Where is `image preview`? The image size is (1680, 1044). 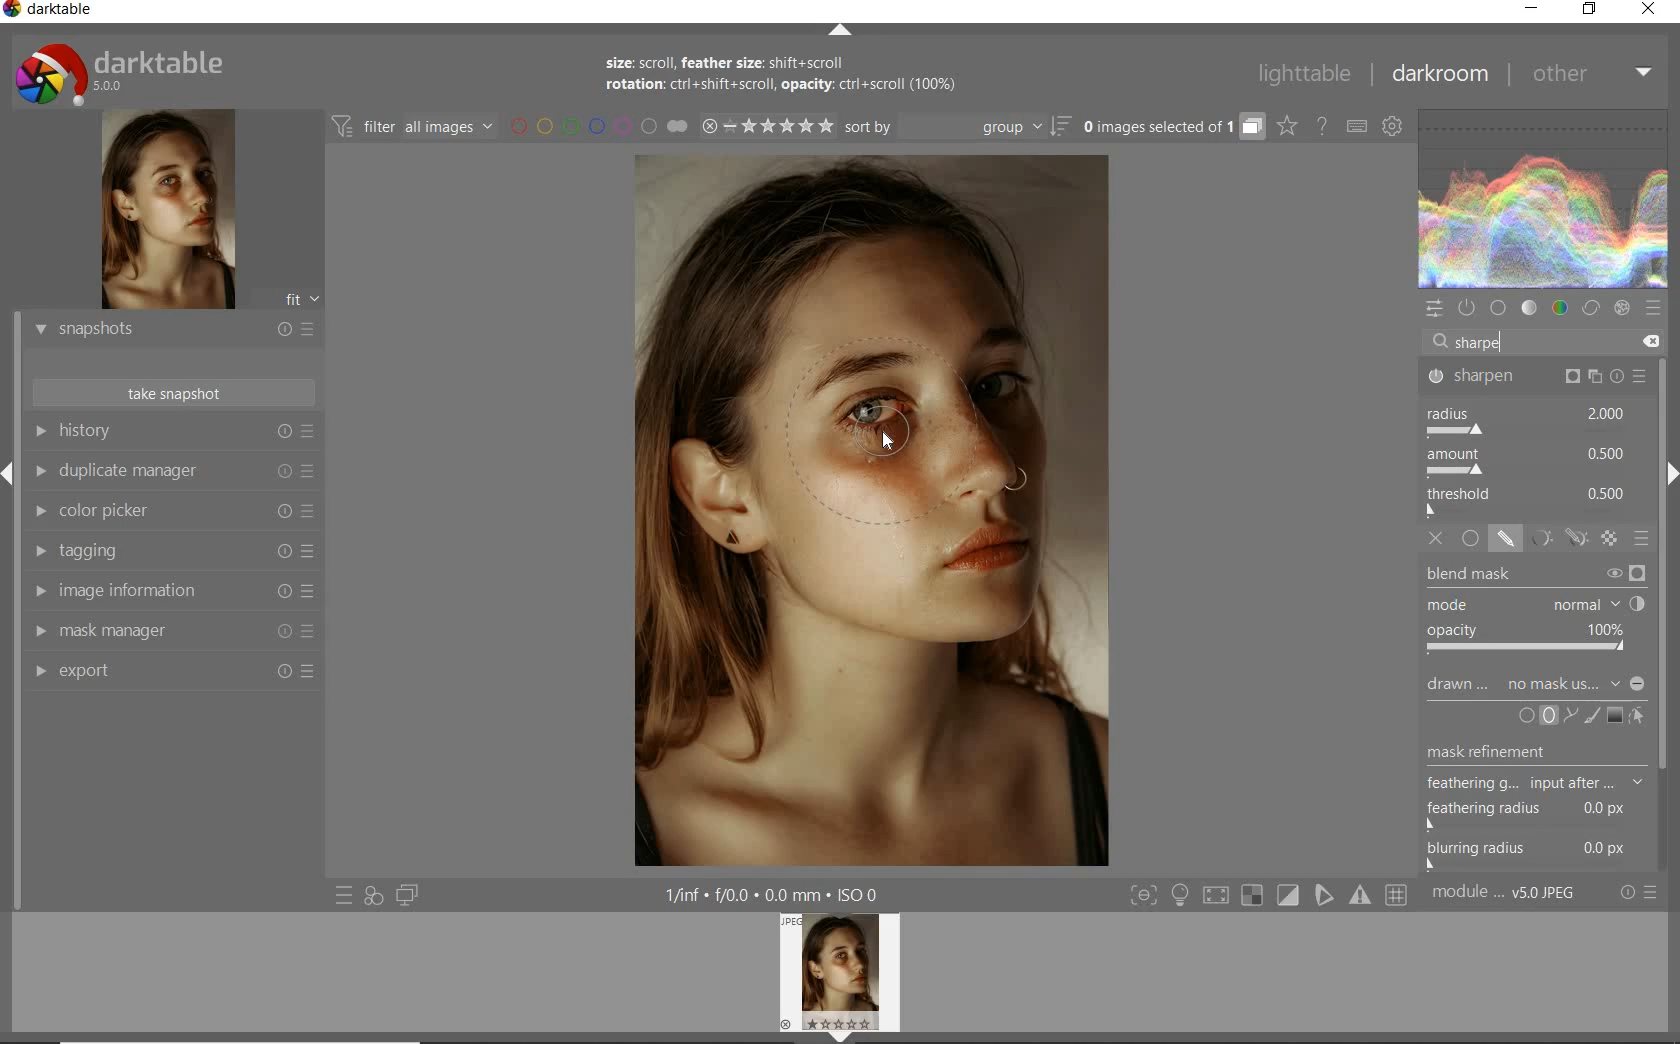
image preview is located at coordinates (165, 212).